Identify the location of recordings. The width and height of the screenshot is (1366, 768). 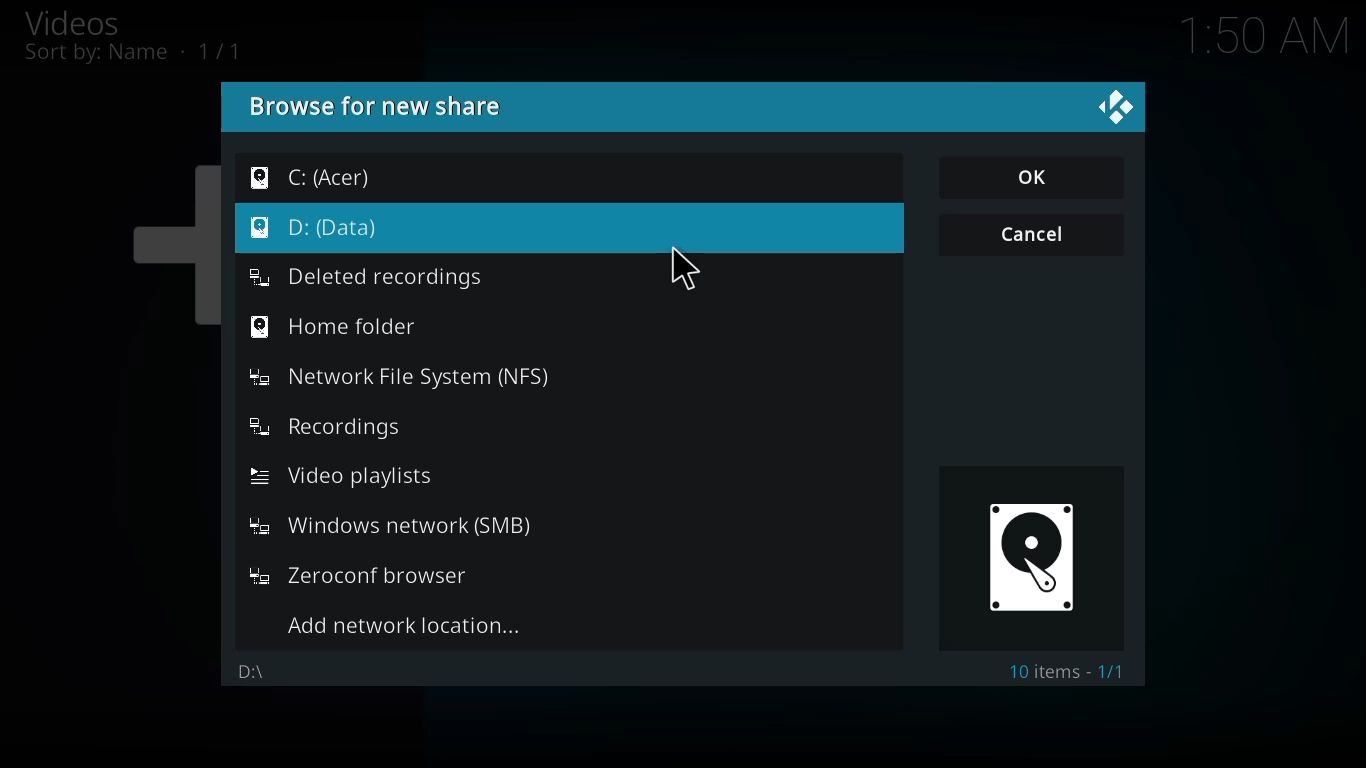
(325, 425).